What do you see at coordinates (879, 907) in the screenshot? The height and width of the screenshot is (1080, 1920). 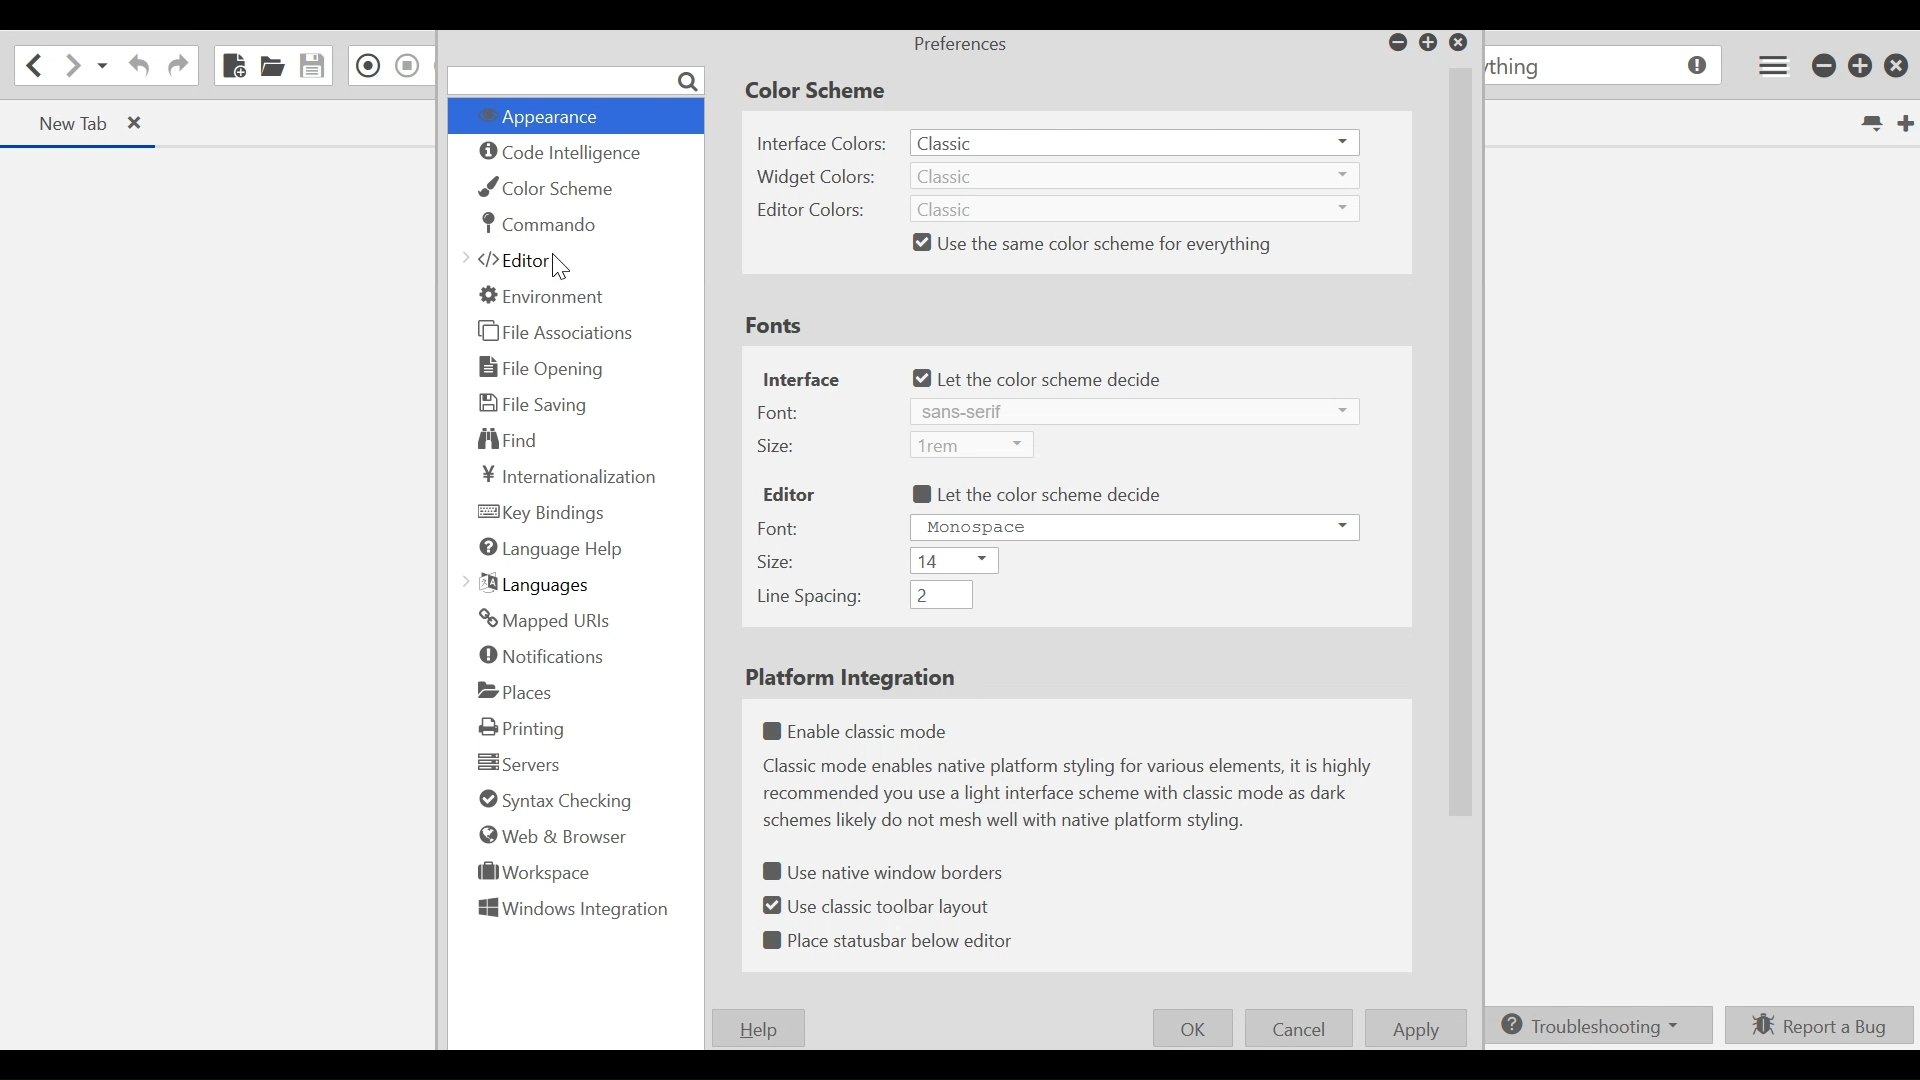 I see `Use classic toolbar layout` at bounding box center [879, 907].